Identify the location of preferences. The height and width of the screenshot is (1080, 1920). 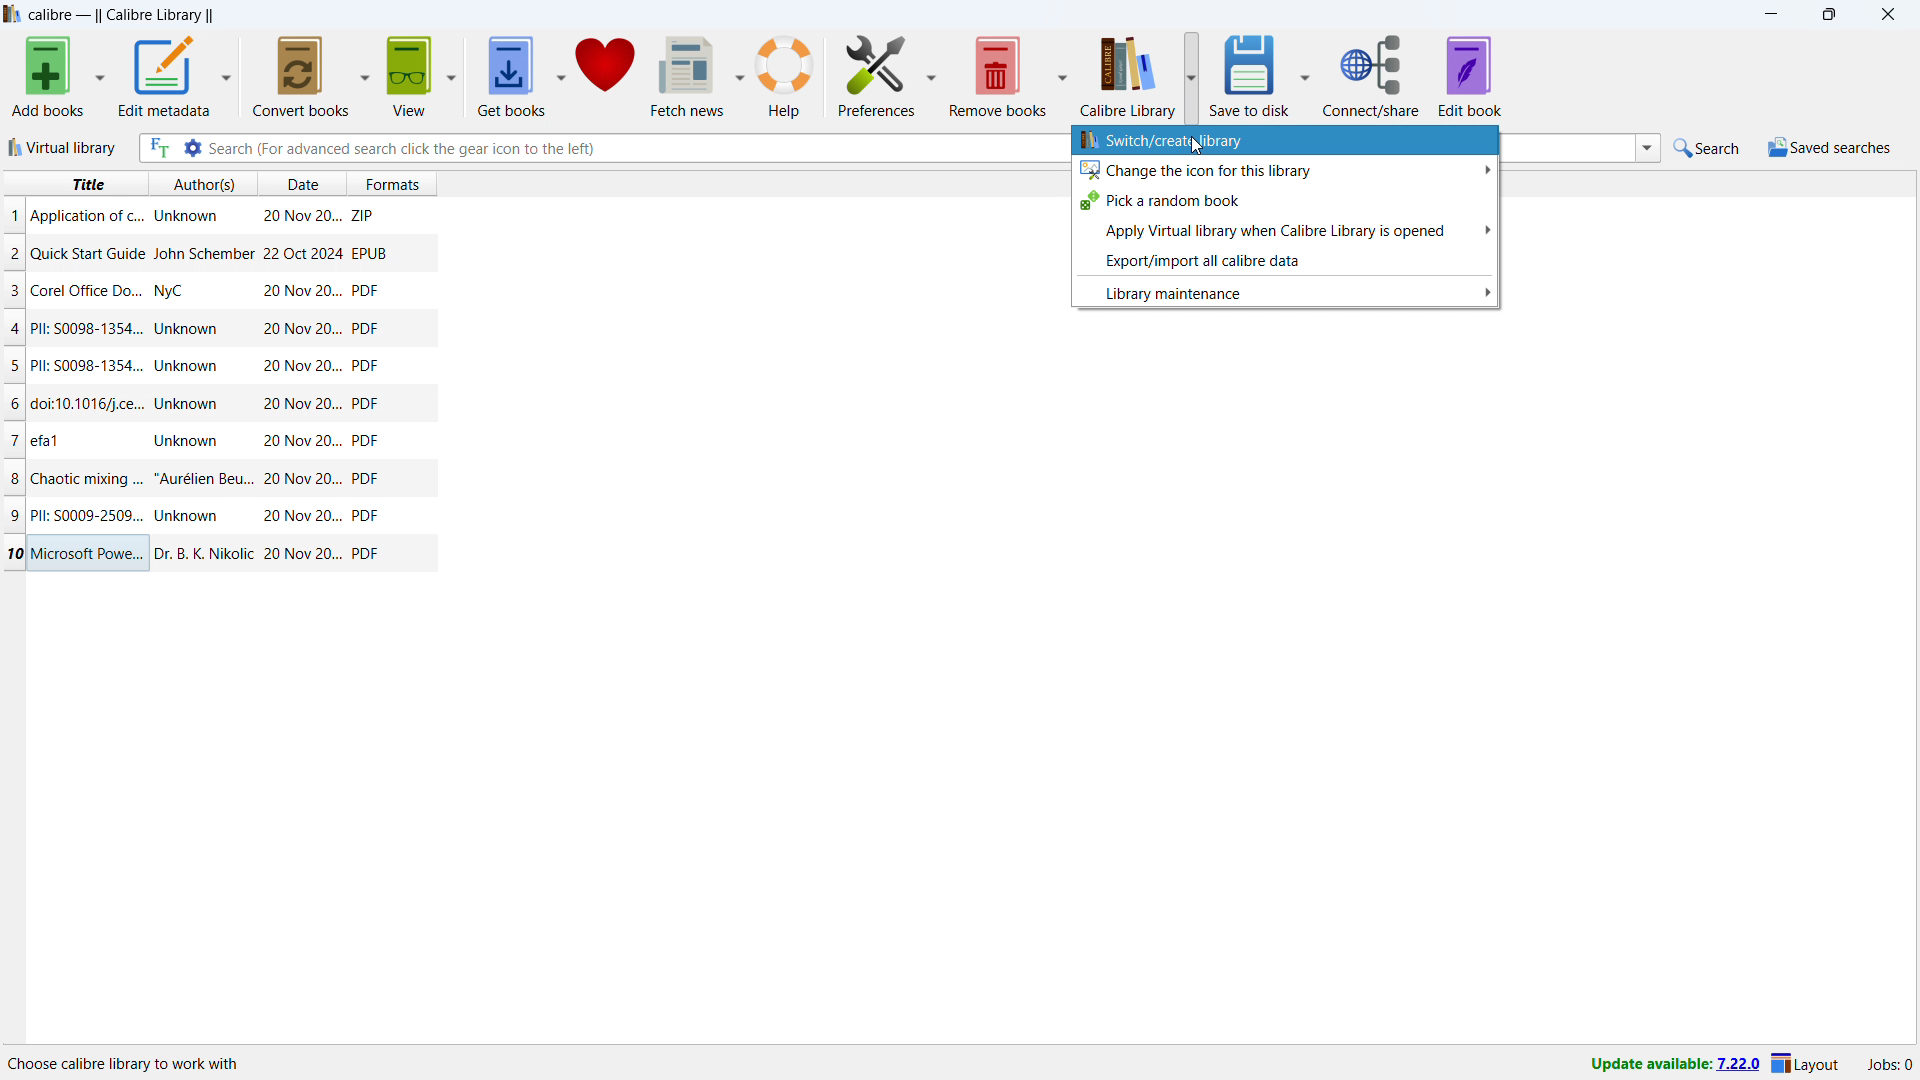
(878, 74).